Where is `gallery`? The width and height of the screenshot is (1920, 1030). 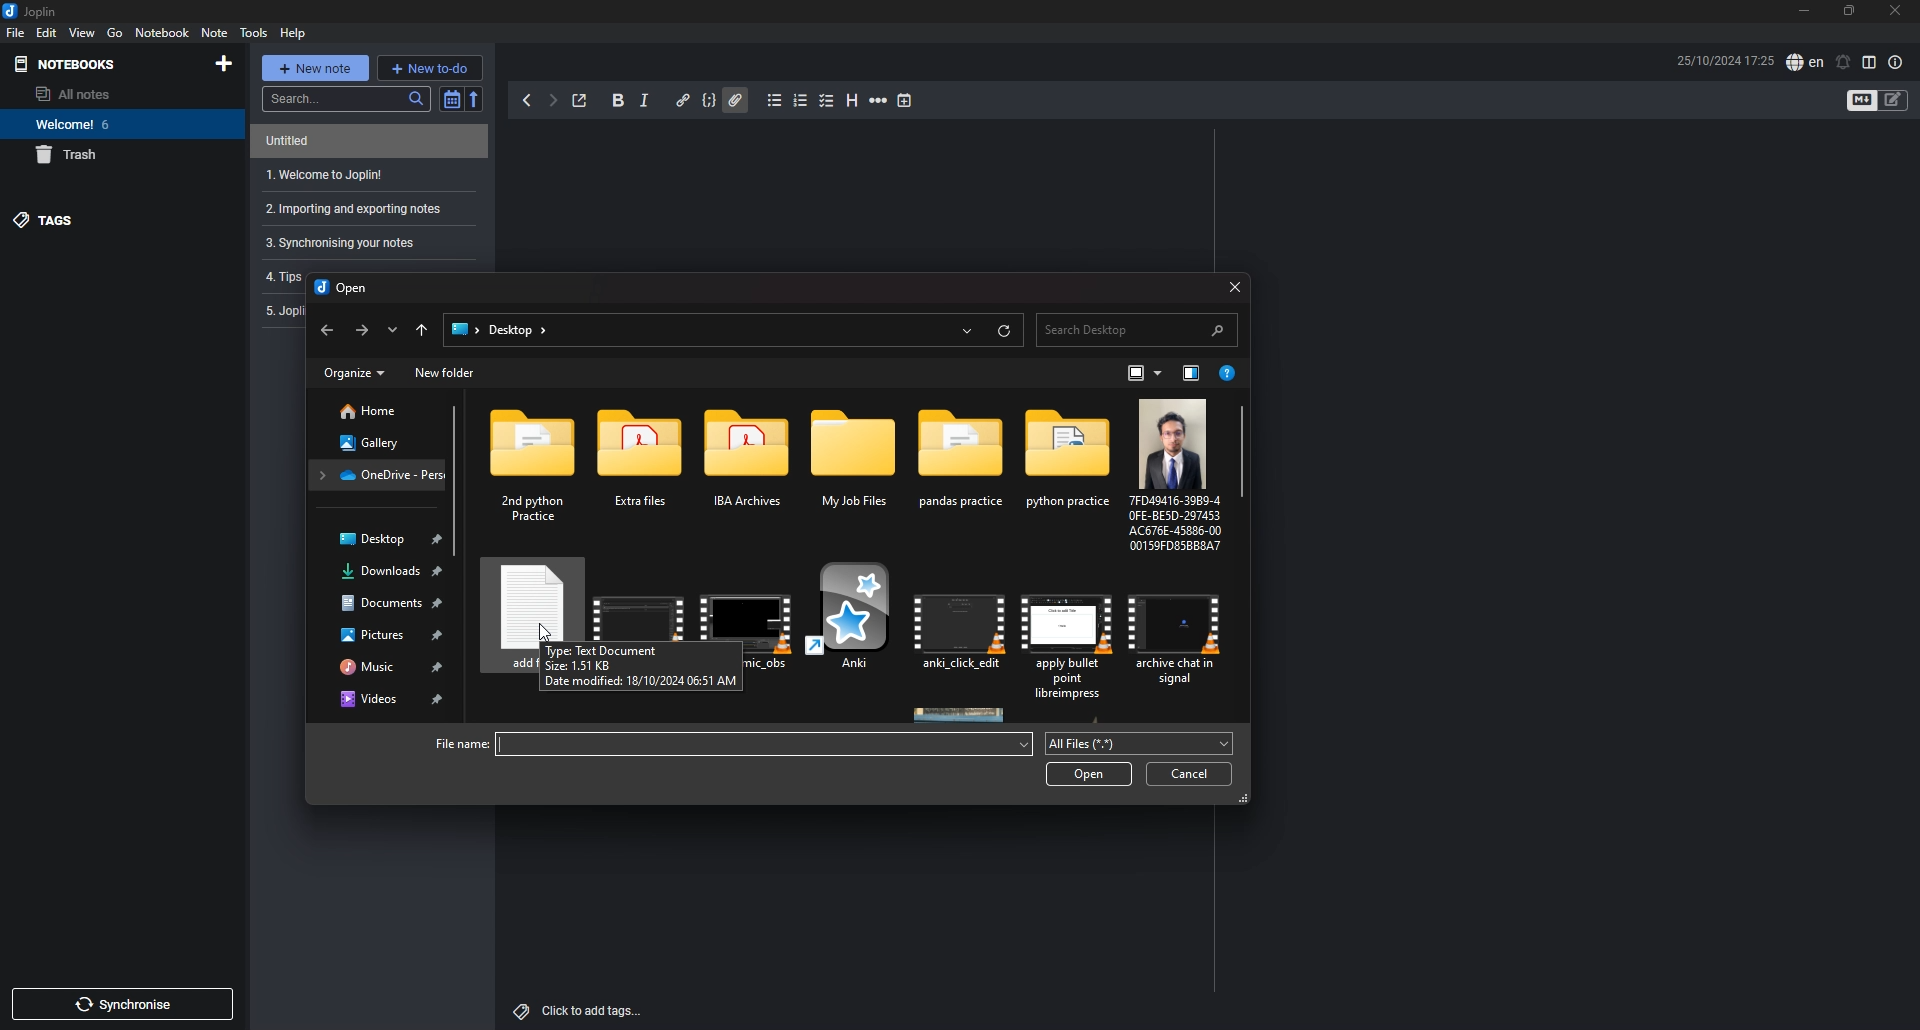 gallery is located at coordinates (376, 442).